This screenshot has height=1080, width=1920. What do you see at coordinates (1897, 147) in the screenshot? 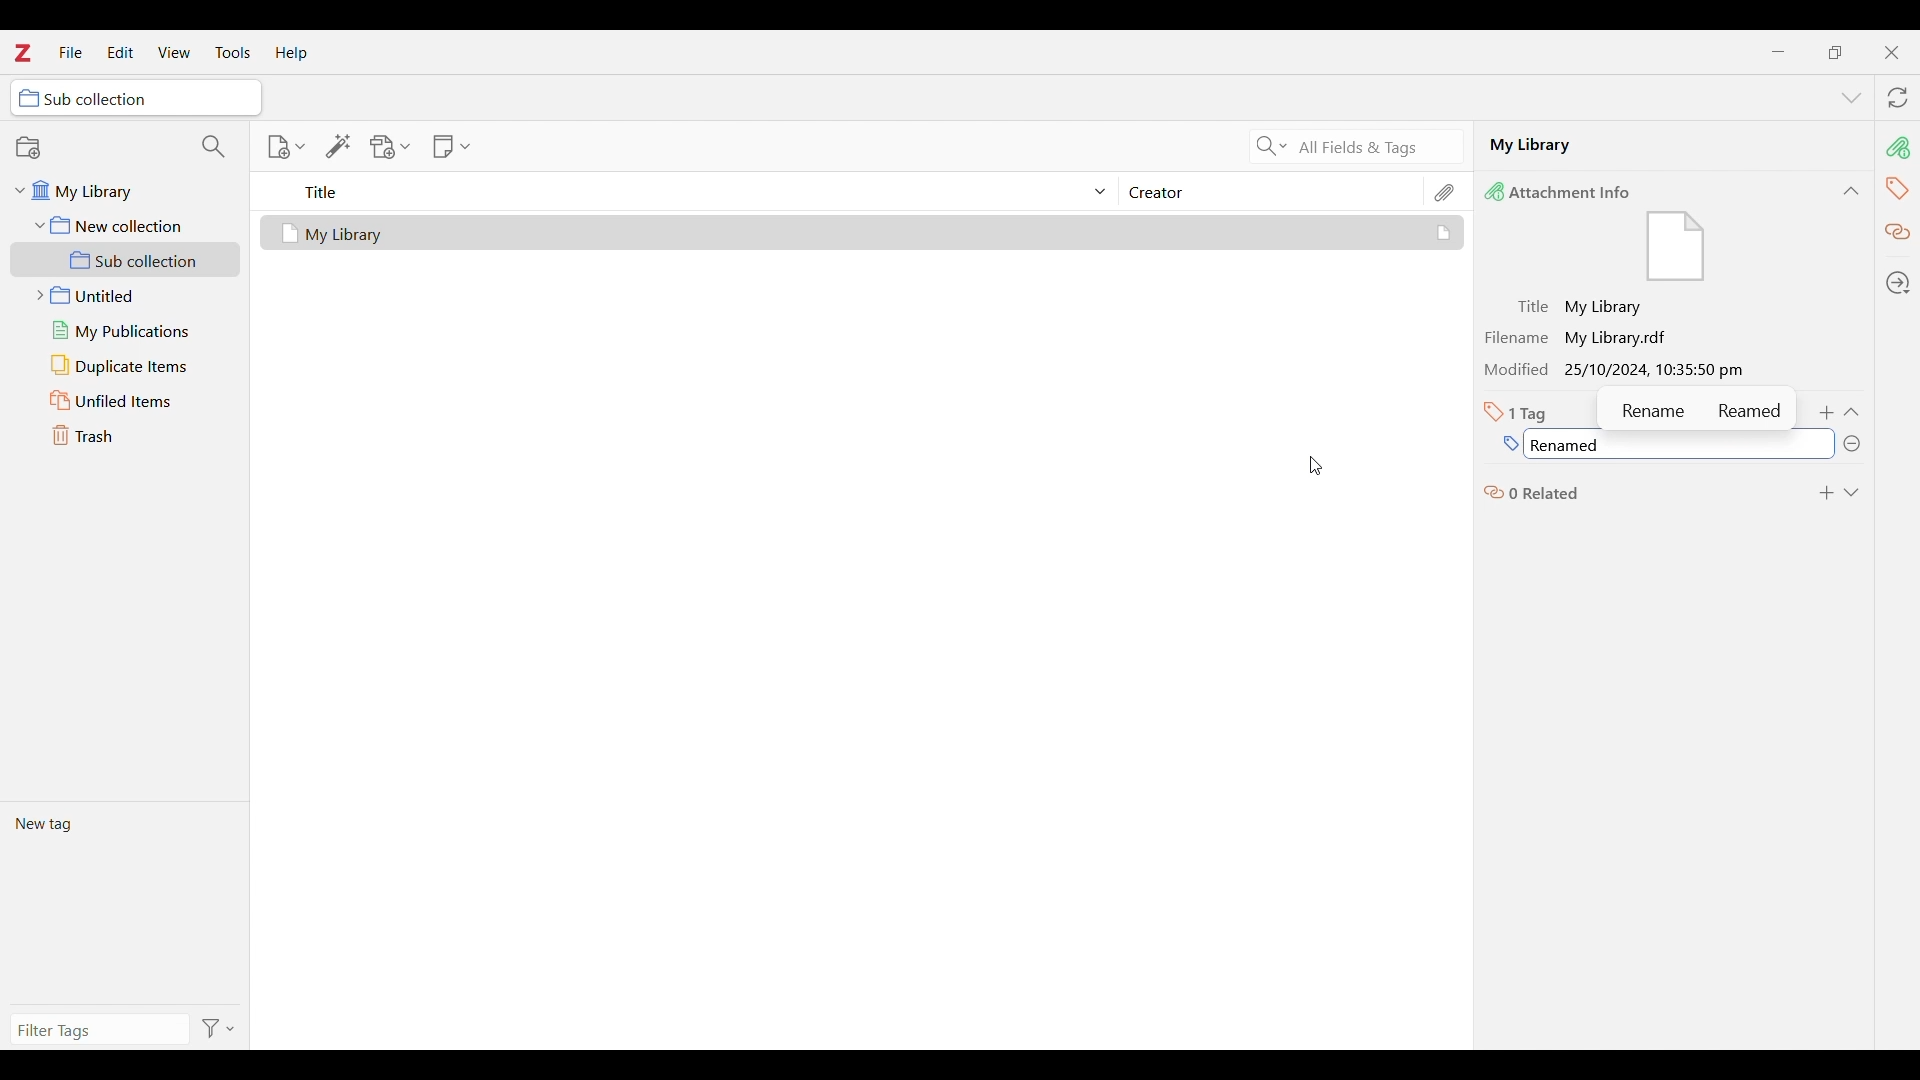
I see `pin` at bounding box center [1897, 147].